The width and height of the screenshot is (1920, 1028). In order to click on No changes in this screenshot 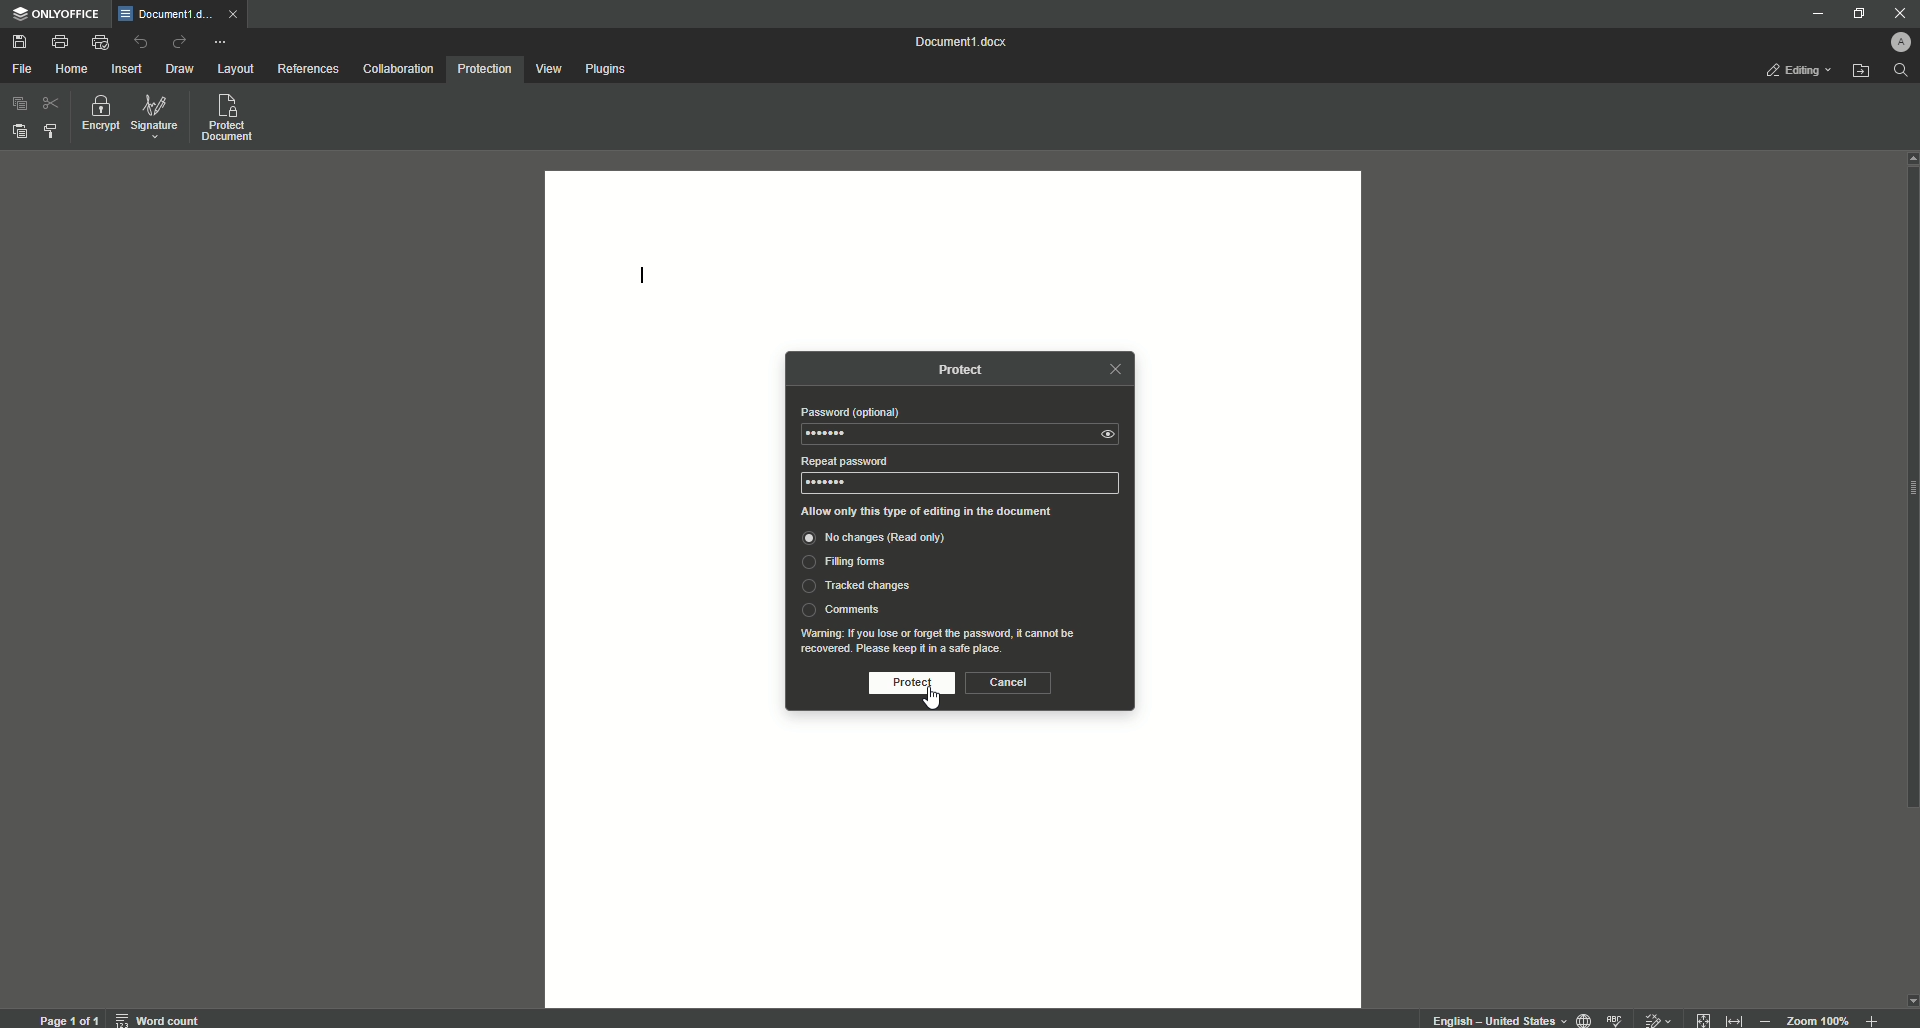, I will do `click(894, 540)`.